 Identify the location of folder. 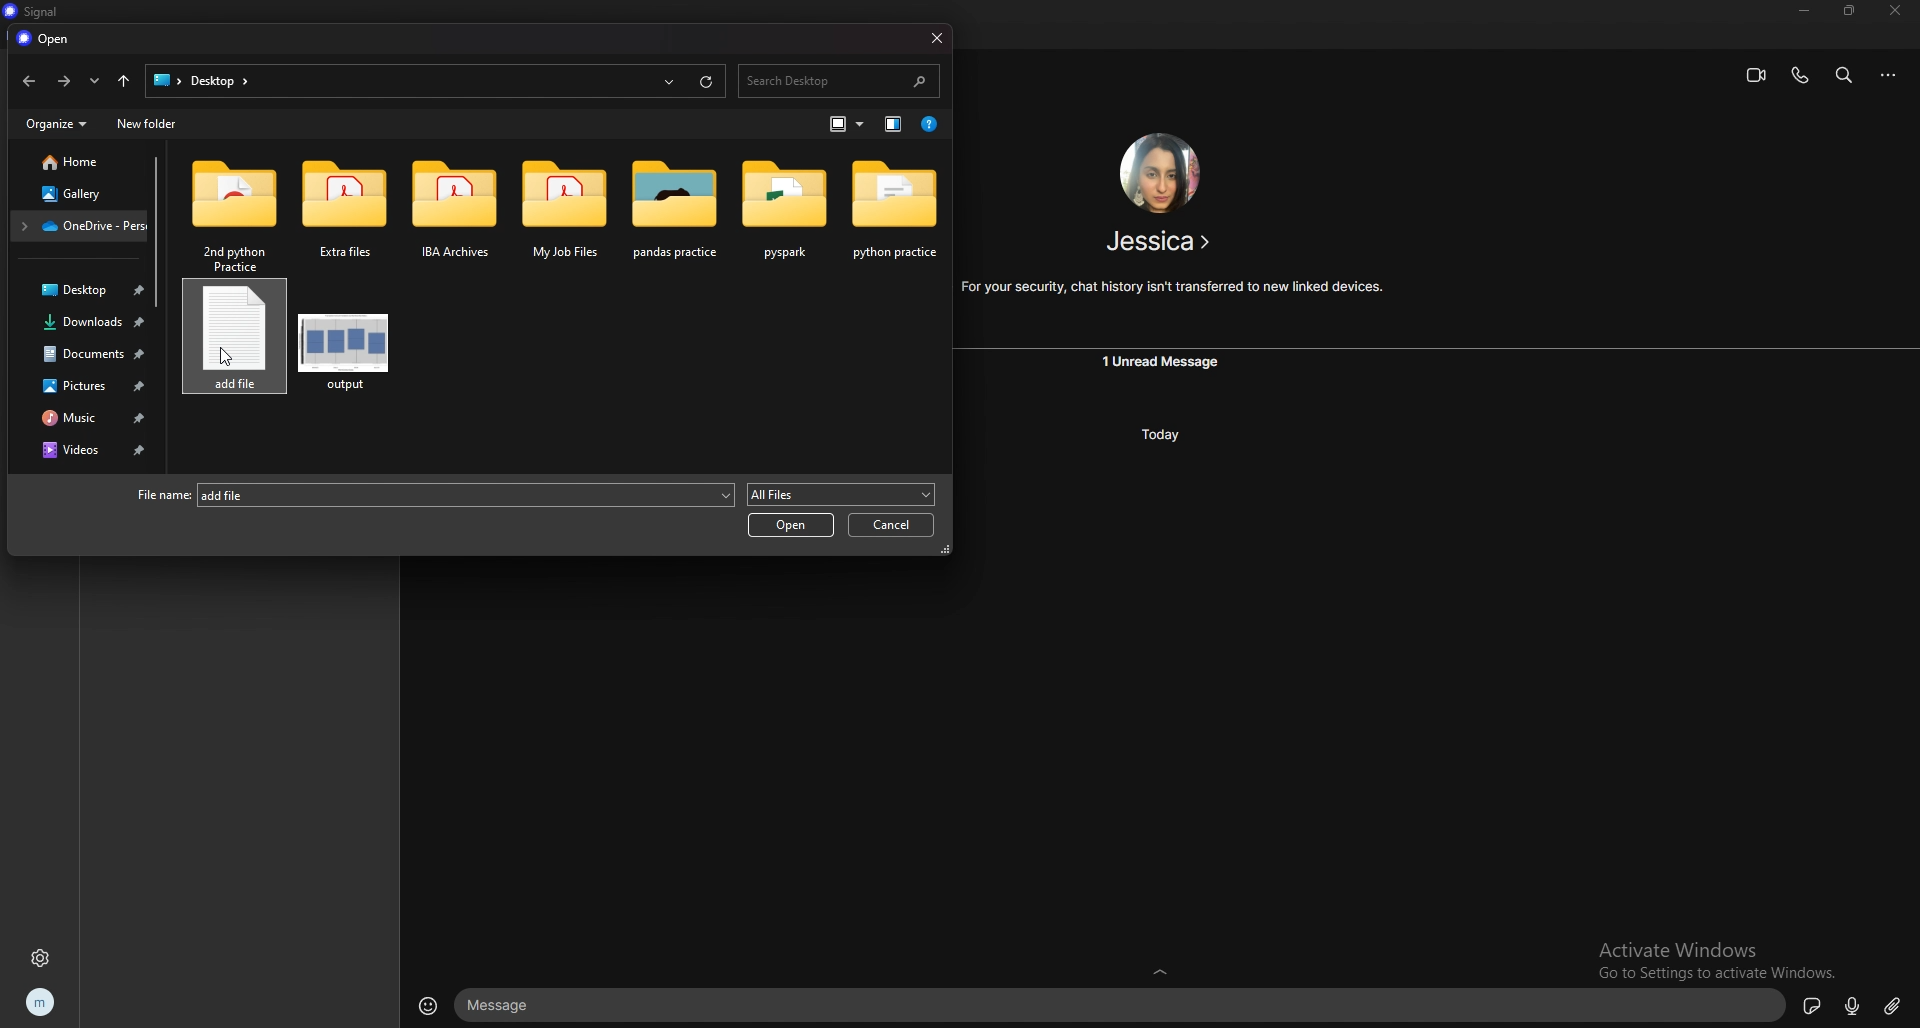
(784, 213).